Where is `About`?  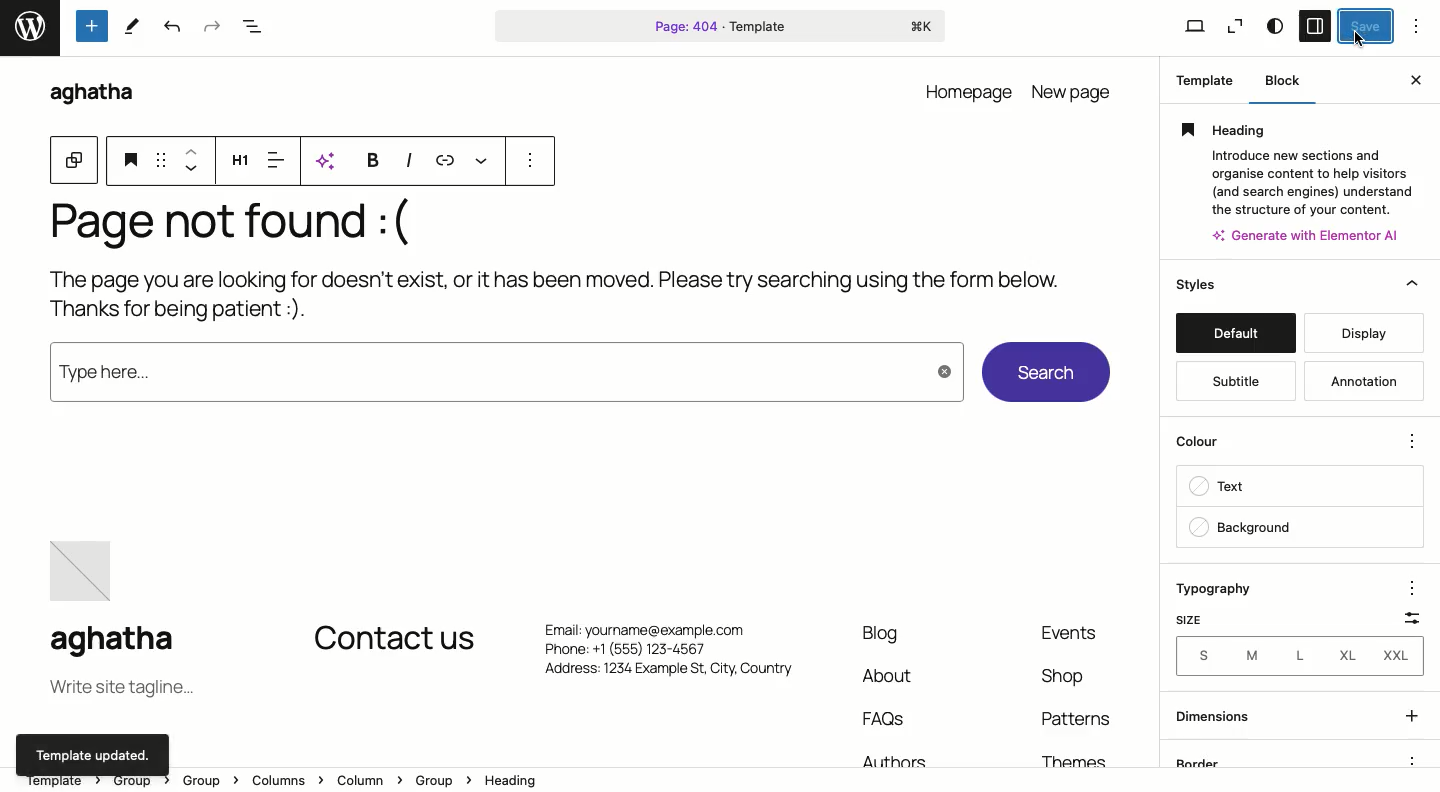 About is located at coordinates (892, 675).